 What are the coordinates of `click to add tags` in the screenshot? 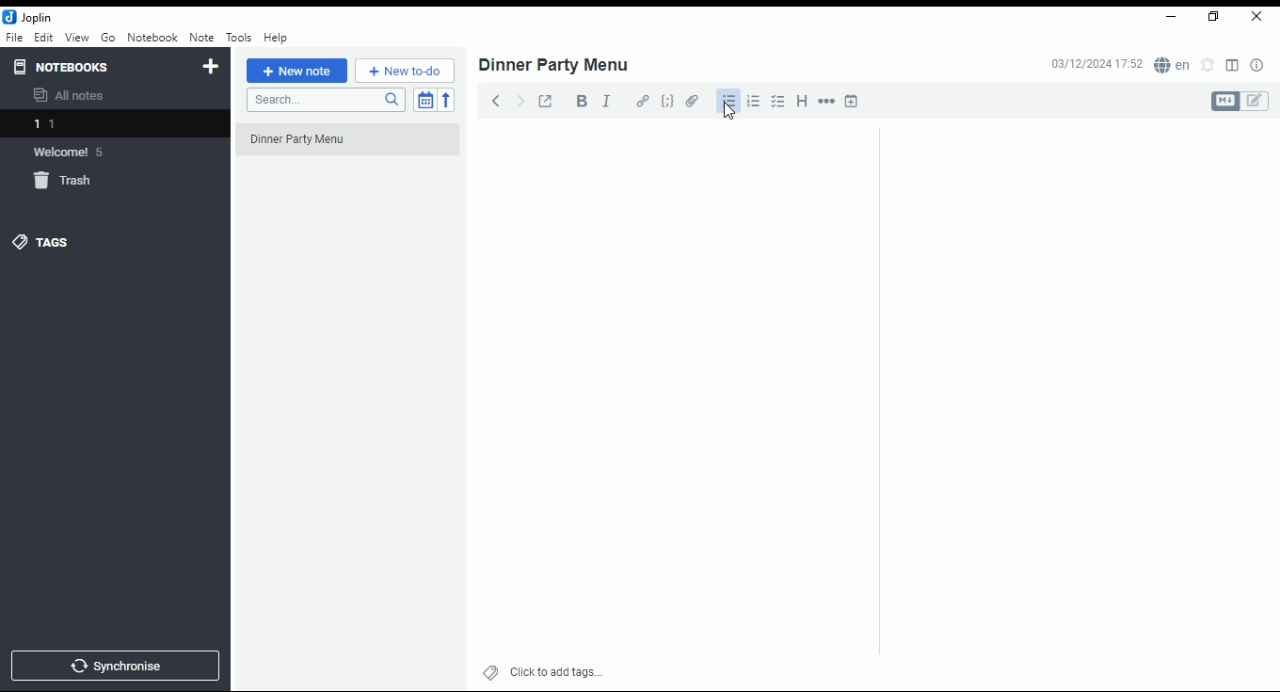 It's located at (554, 671).